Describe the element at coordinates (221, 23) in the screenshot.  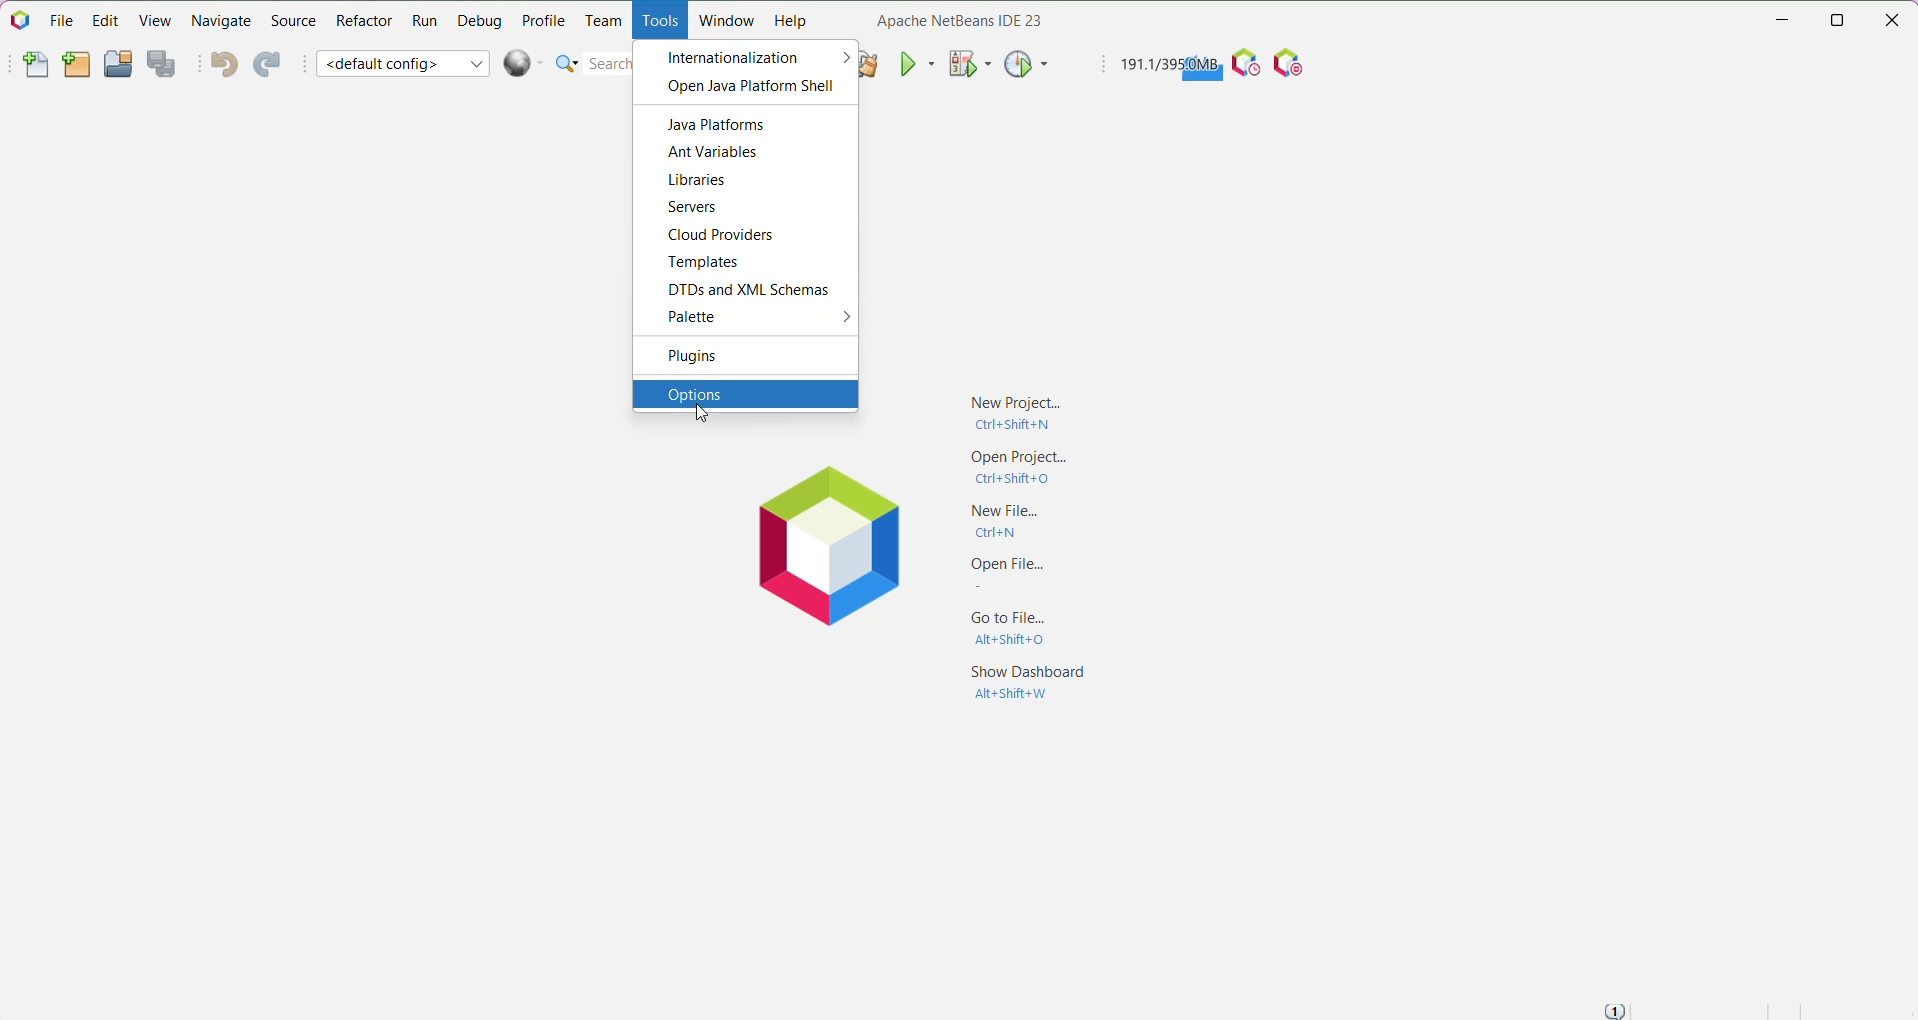
I see `Navigator` at that location.